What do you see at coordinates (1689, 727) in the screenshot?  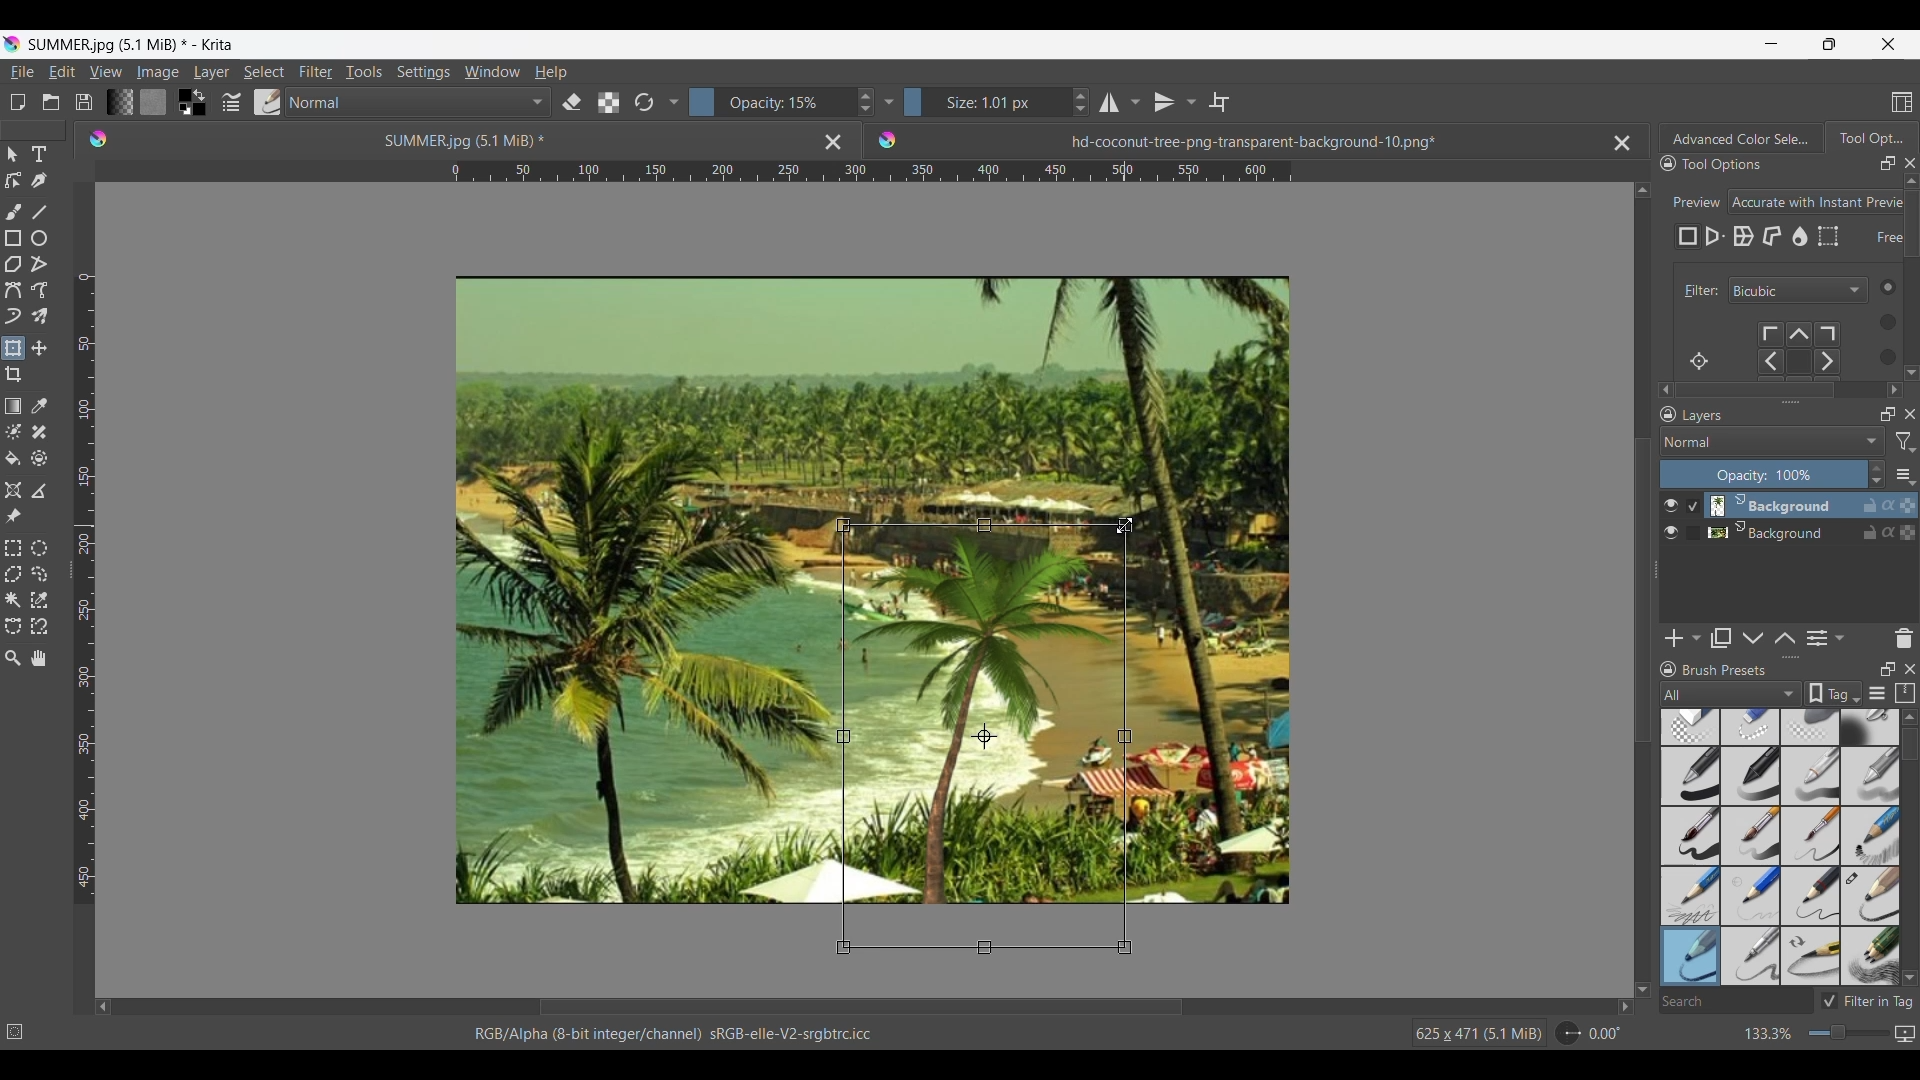 I see `Eraser circle` at bounding box center [1689, 727].